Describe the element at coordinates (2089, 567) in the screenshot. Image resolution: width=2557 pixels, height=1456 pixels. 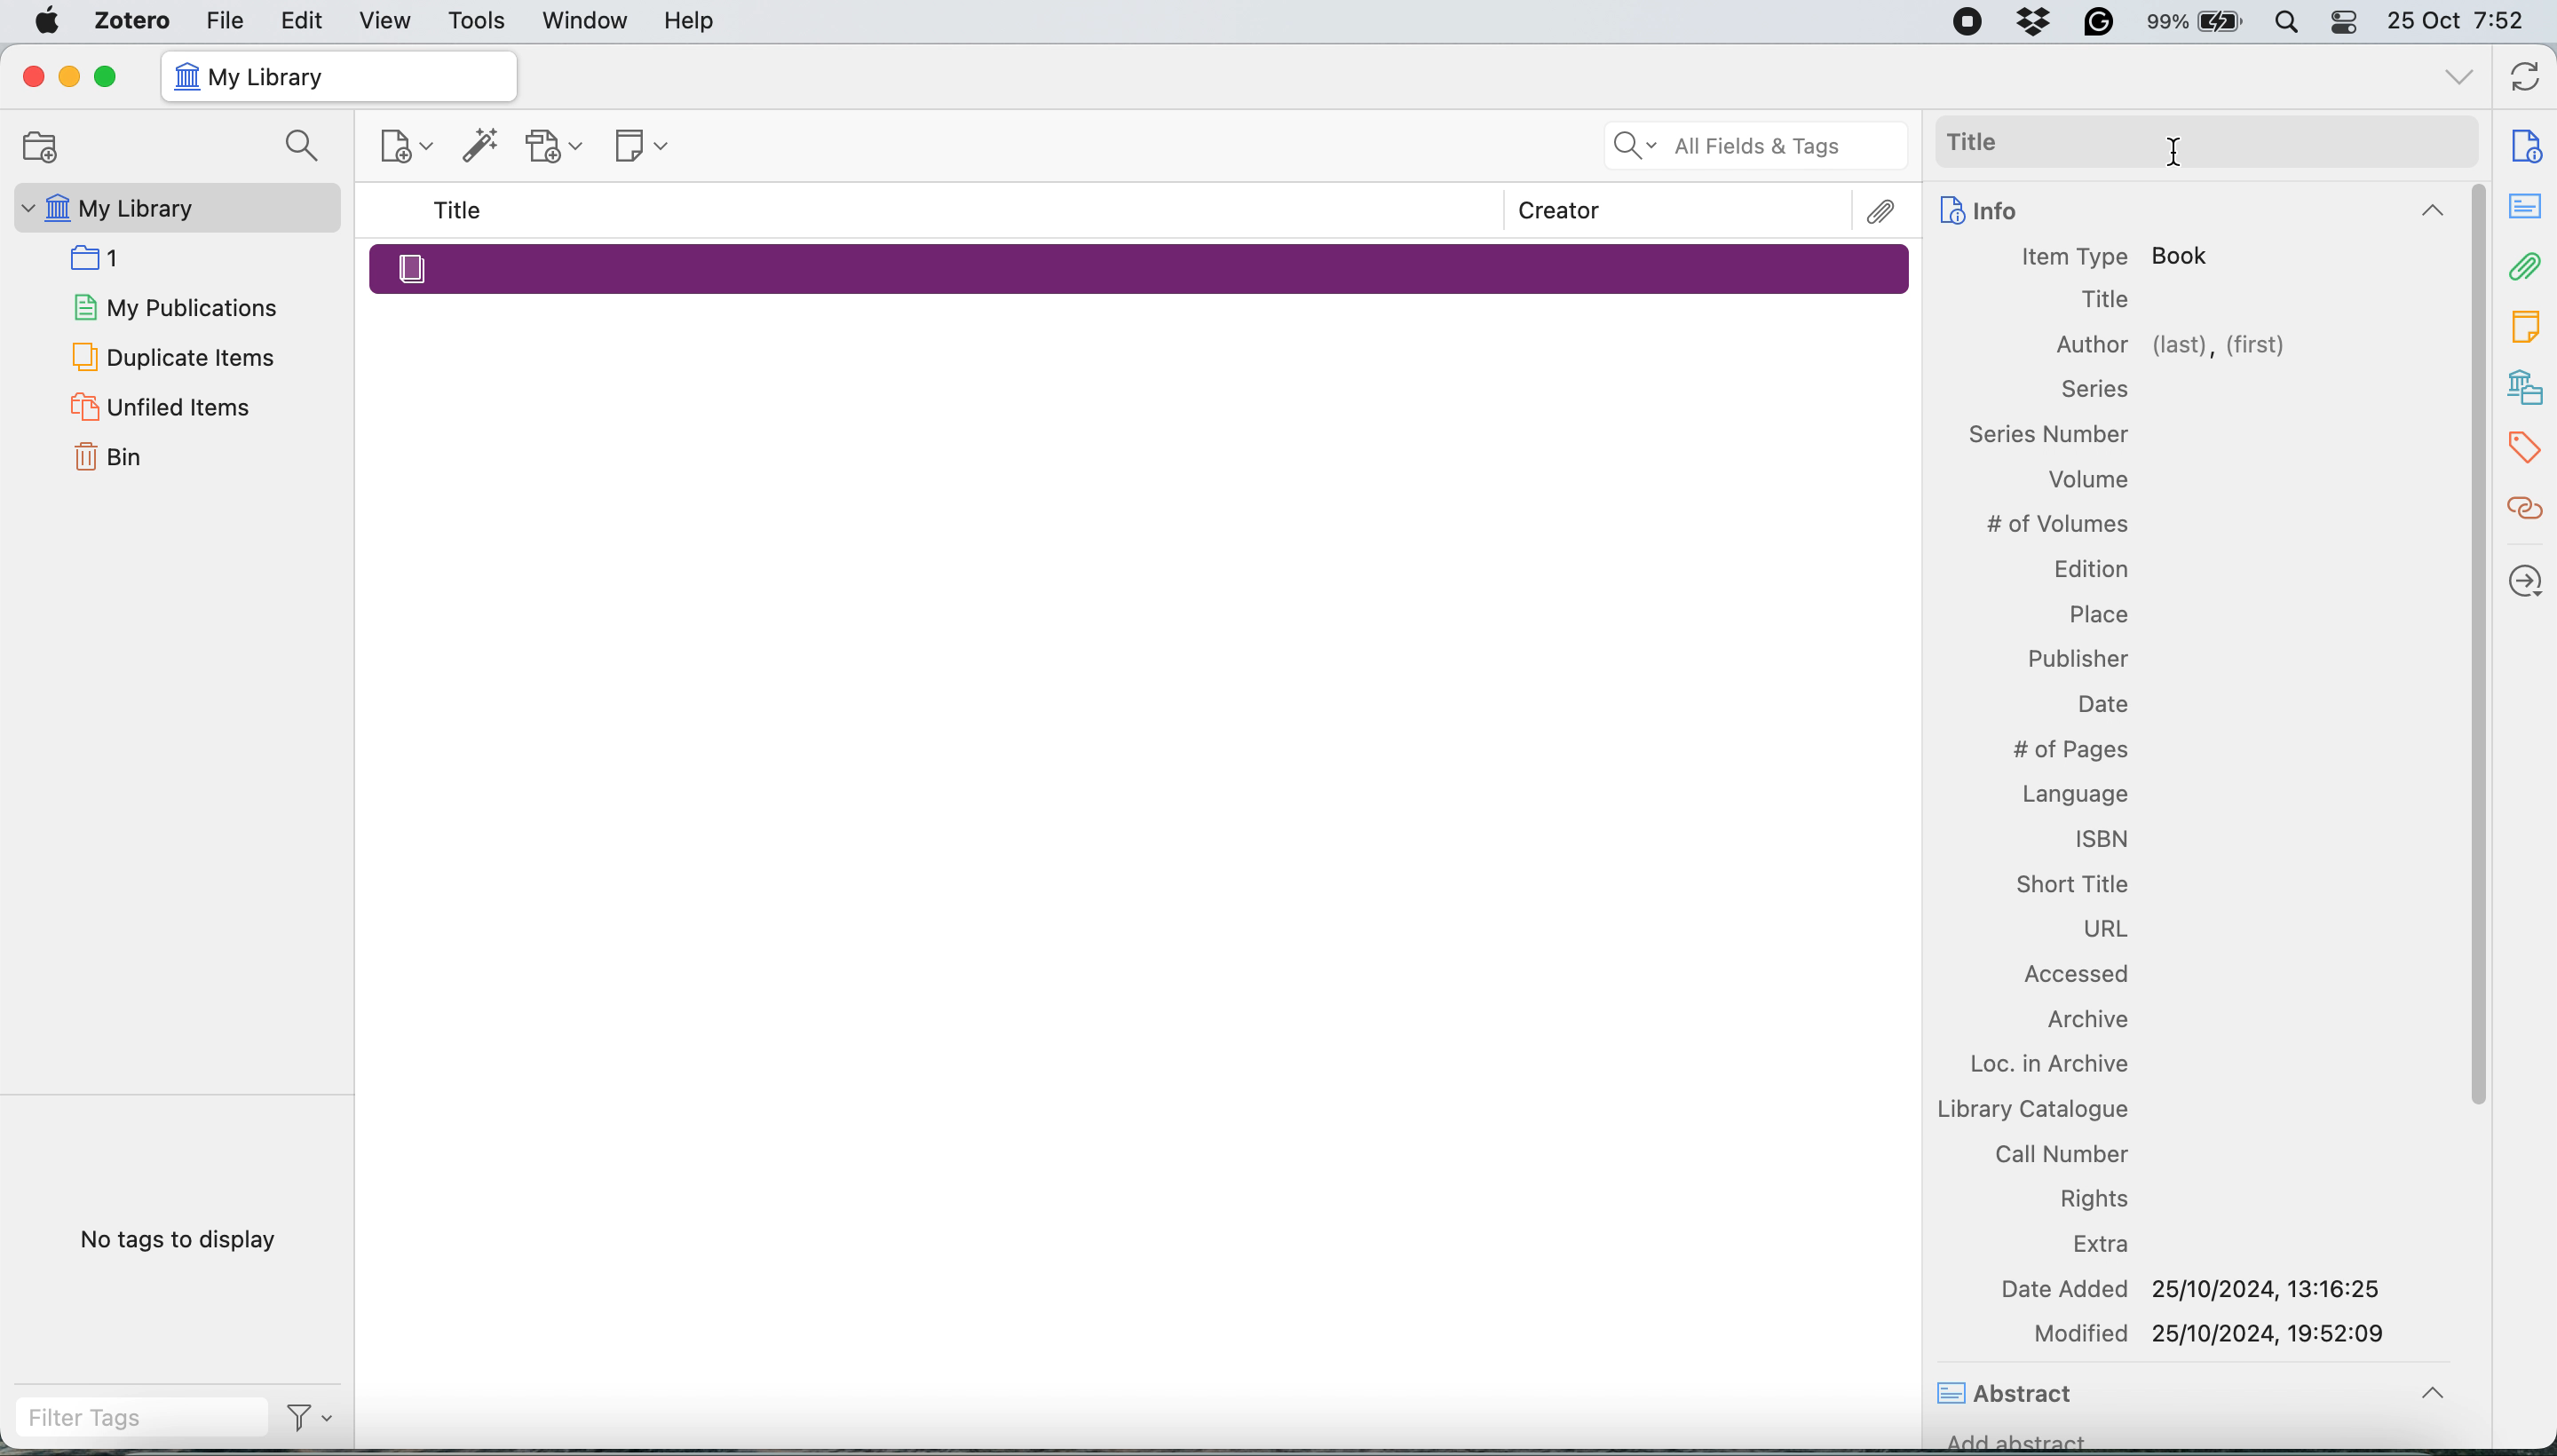
I see `Edition` at that location.